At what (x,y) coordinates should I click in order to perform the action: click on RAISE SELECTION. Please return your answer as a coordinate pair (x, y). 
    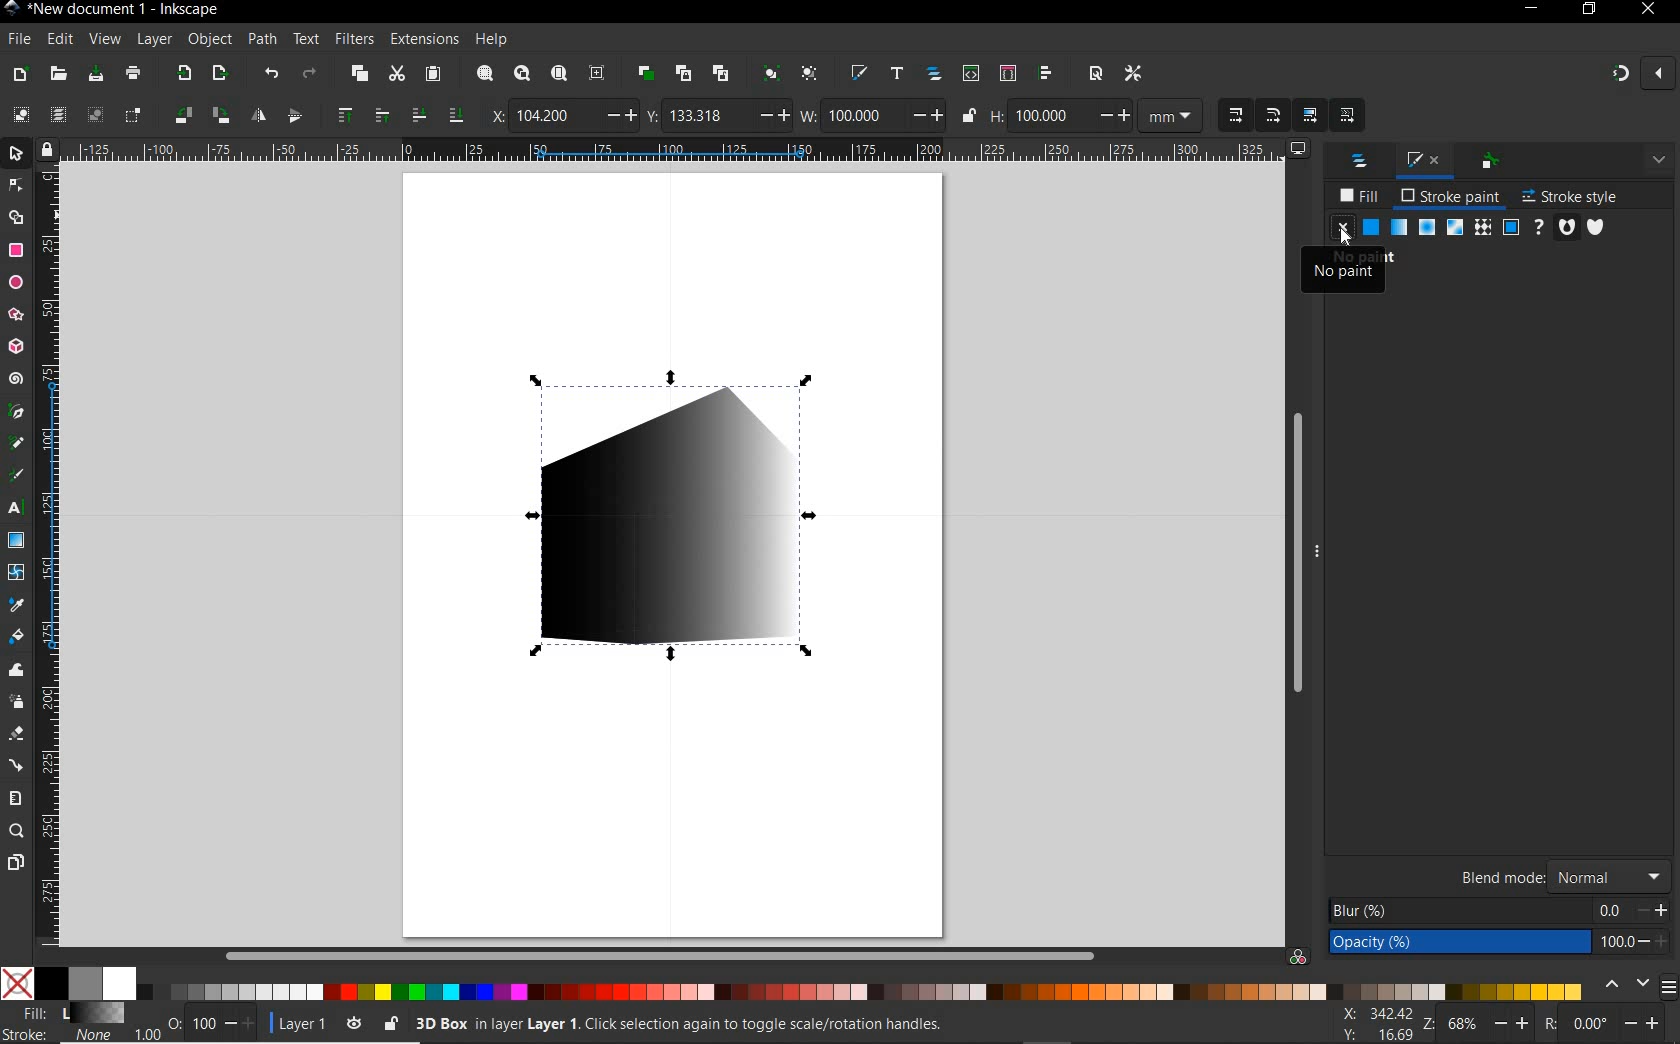
    Looking at the image, I should click on (381, 114).